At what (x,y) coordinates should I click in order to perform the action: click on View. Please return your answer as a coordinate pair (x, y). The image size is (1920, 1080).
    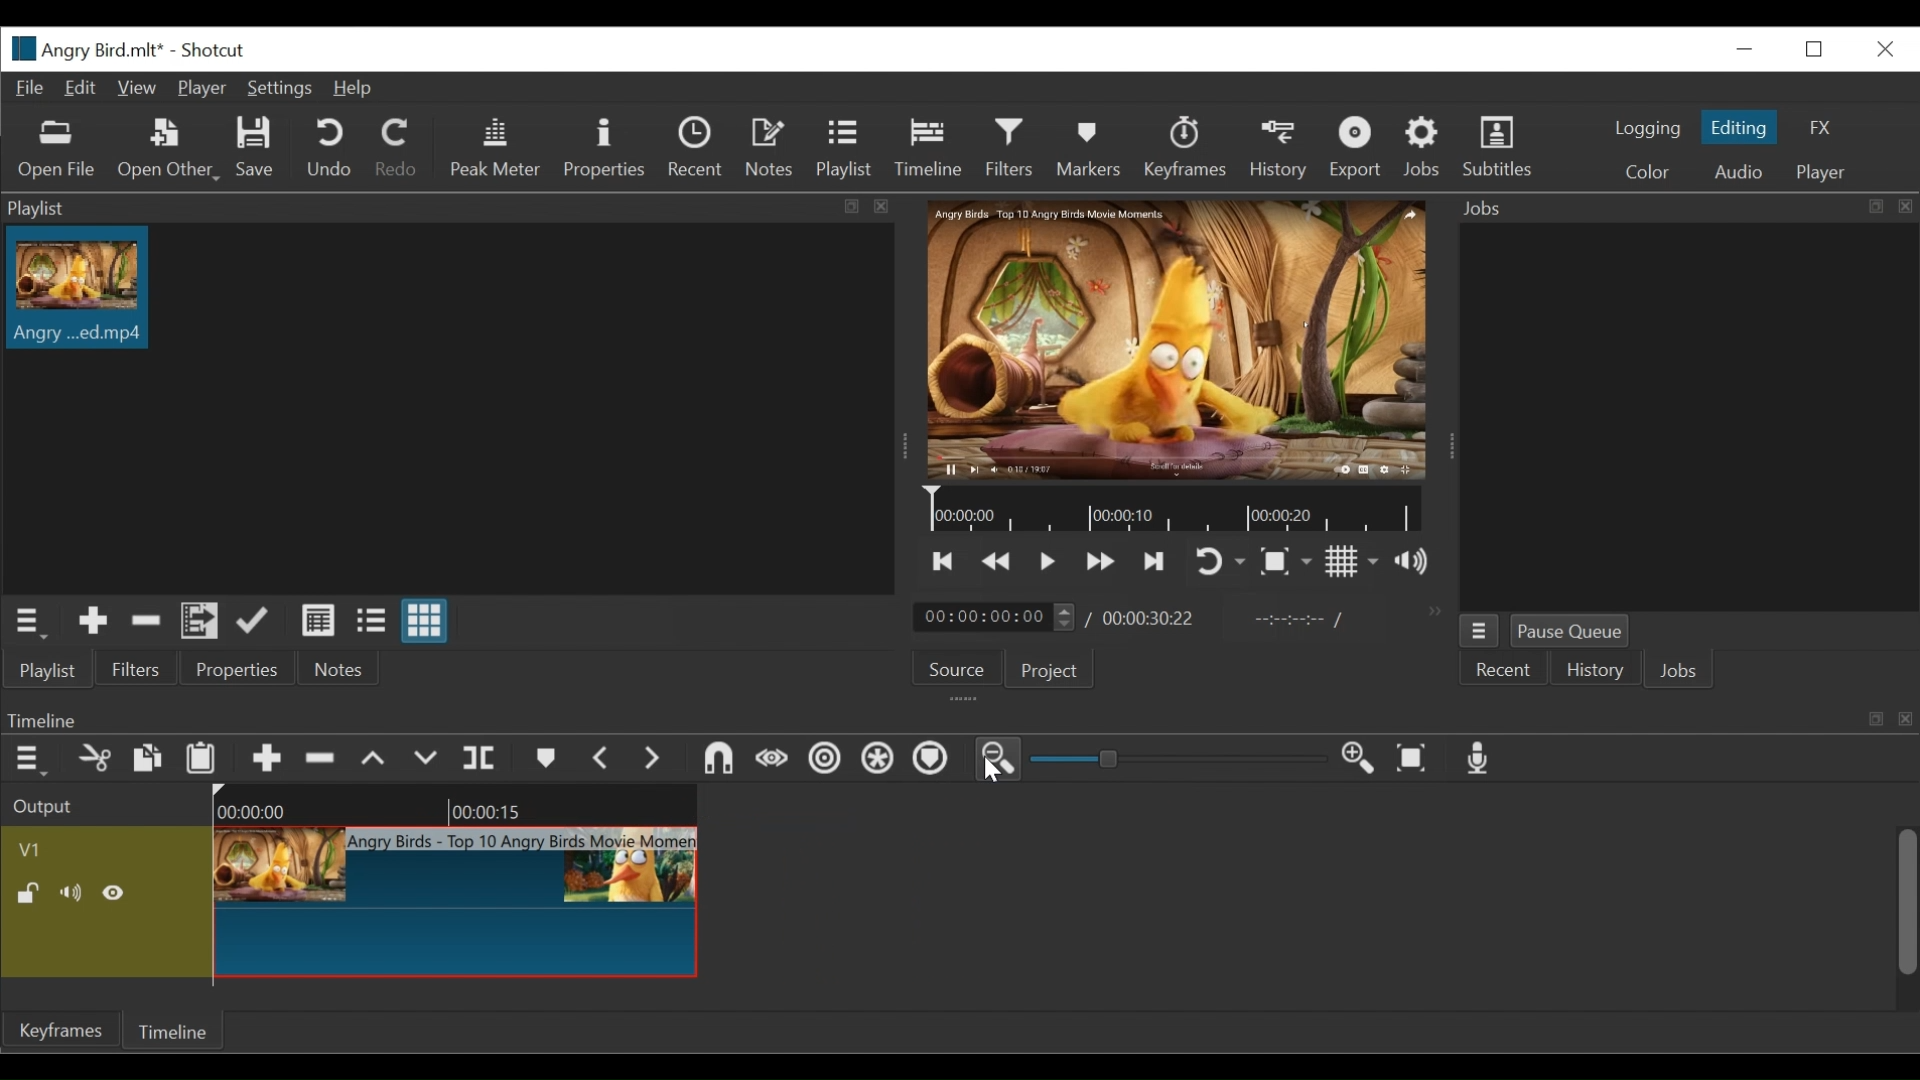
    Looking at the image, I should click on (136, 89).